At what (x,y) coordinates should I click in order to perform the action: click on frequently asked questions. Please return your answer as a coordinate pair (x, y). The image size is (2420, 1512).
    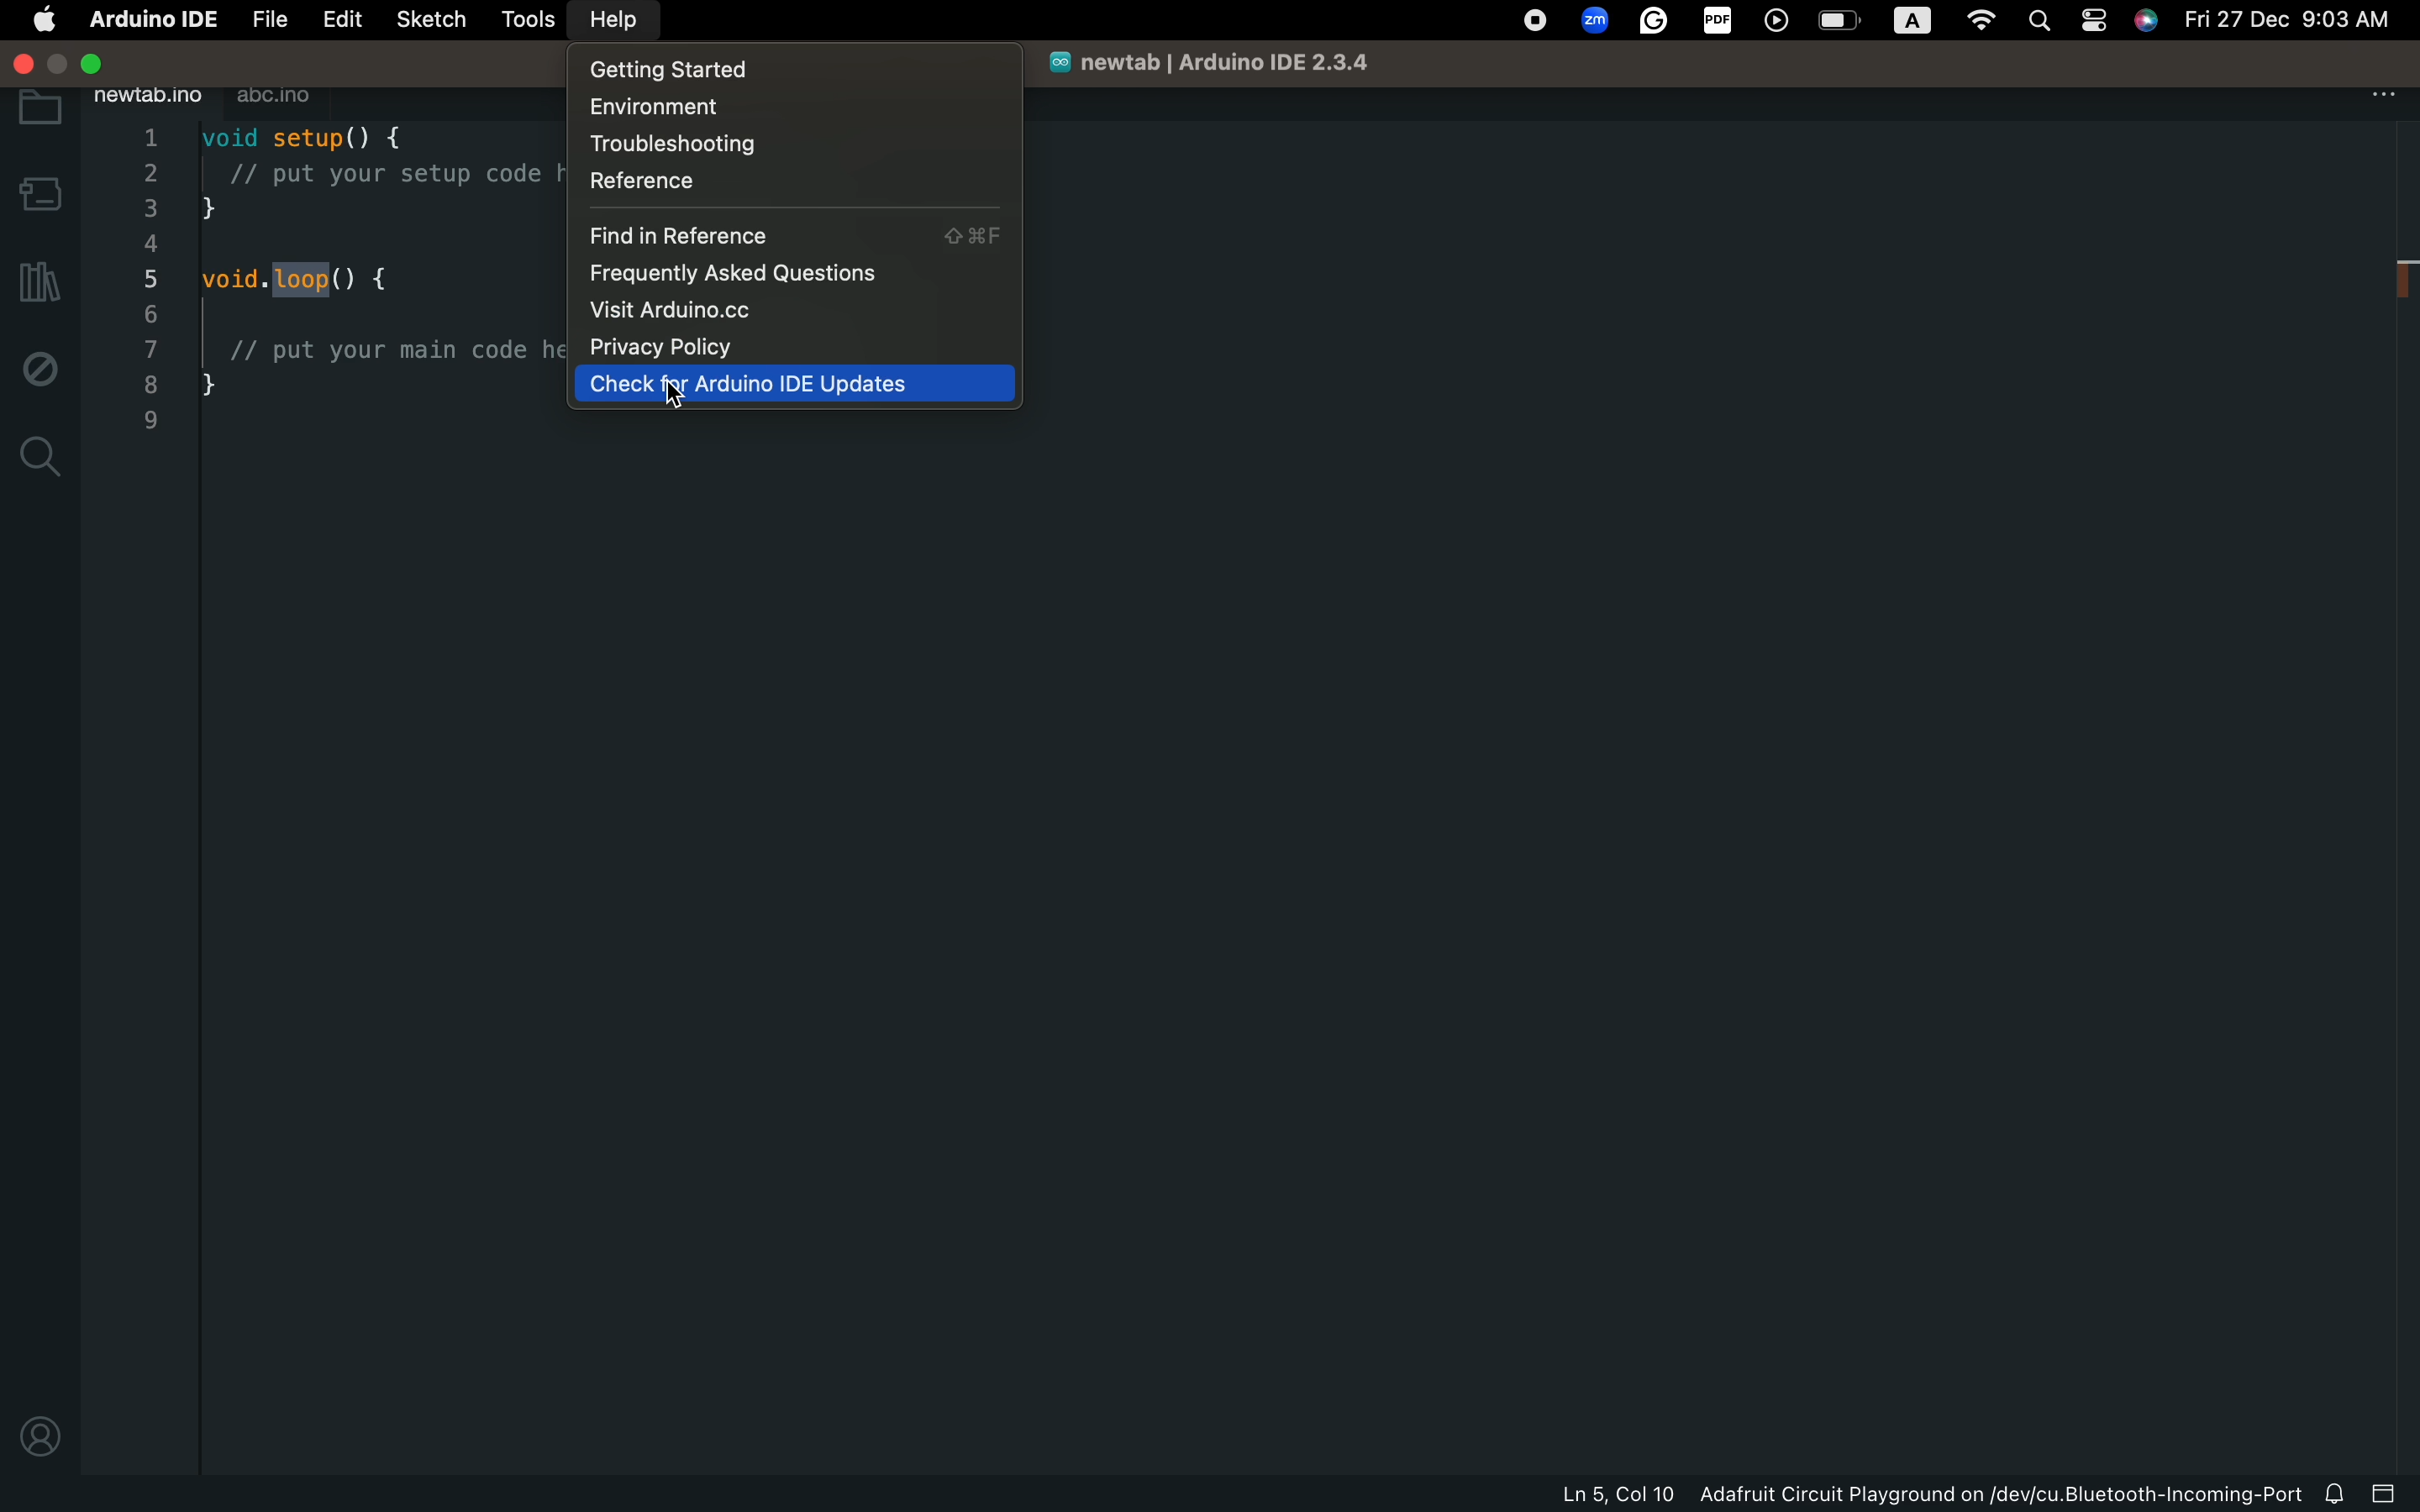
    Looking at the image, I should click on (769, 272).